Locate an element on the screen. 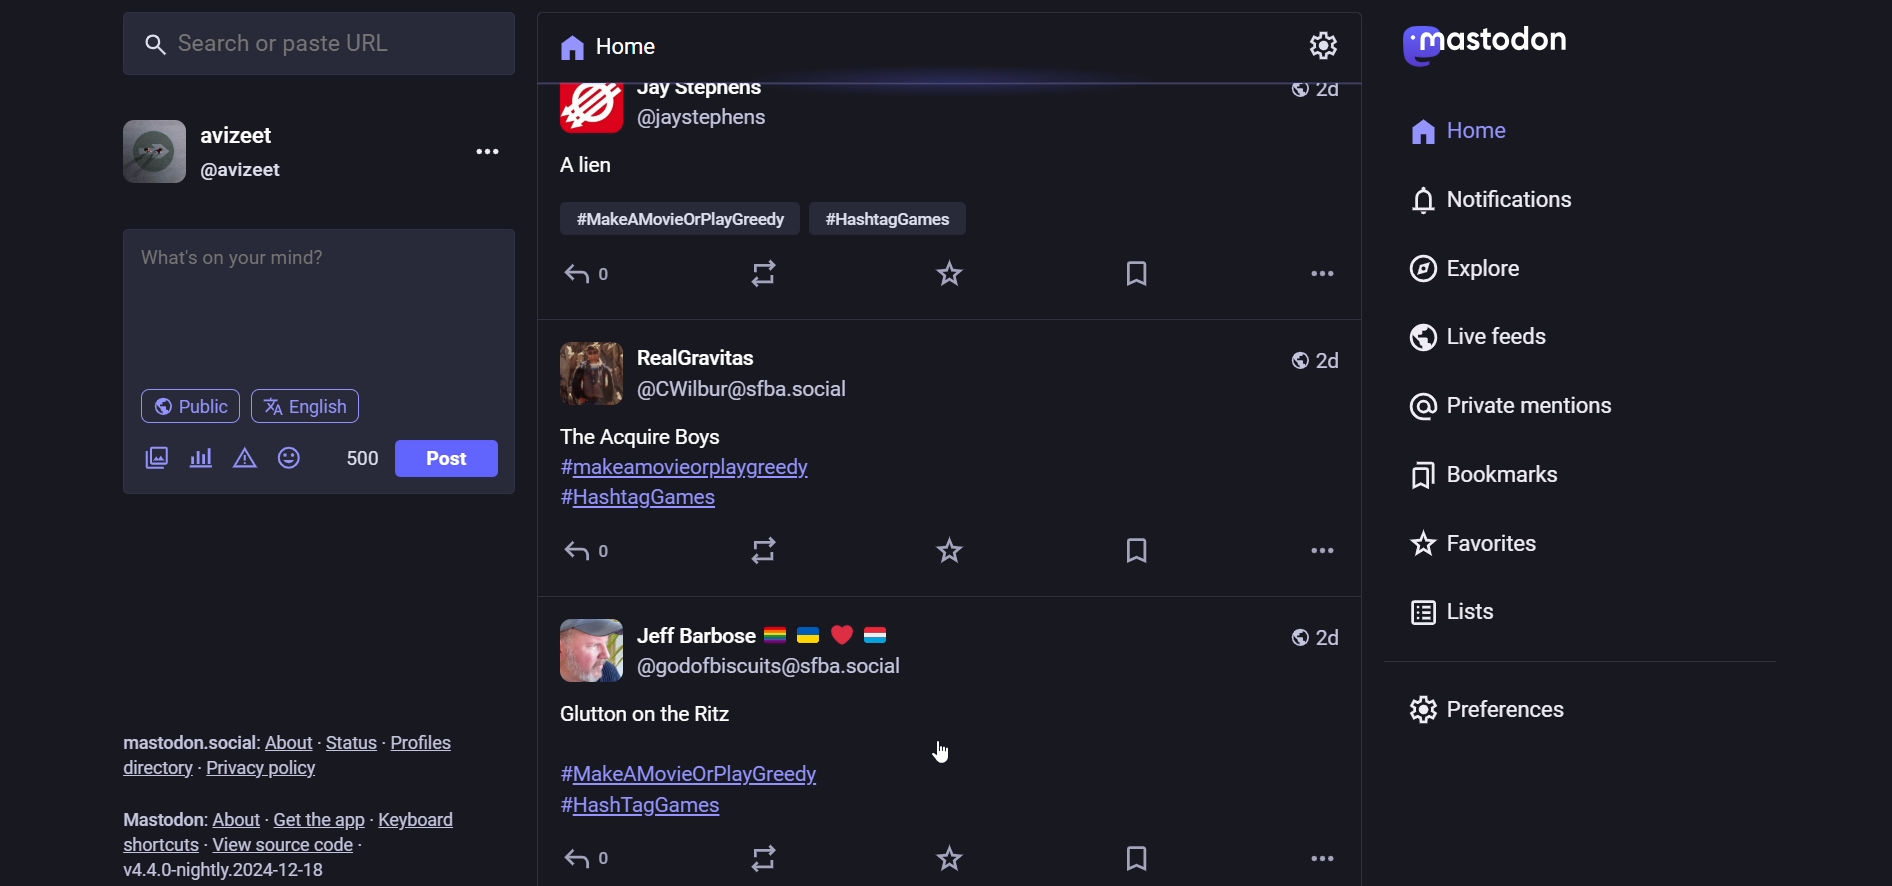 The width and height of the screenshot is (1892, 886). more is located at coordinates (1322, 855).